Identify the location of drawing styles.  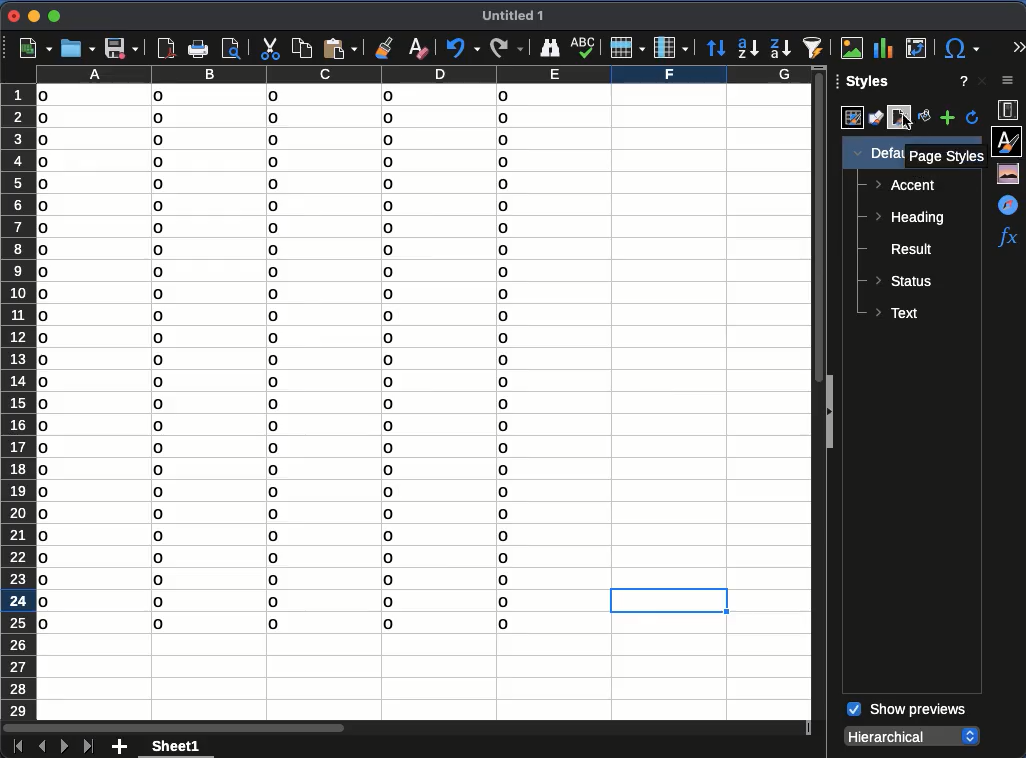
(876, 117).